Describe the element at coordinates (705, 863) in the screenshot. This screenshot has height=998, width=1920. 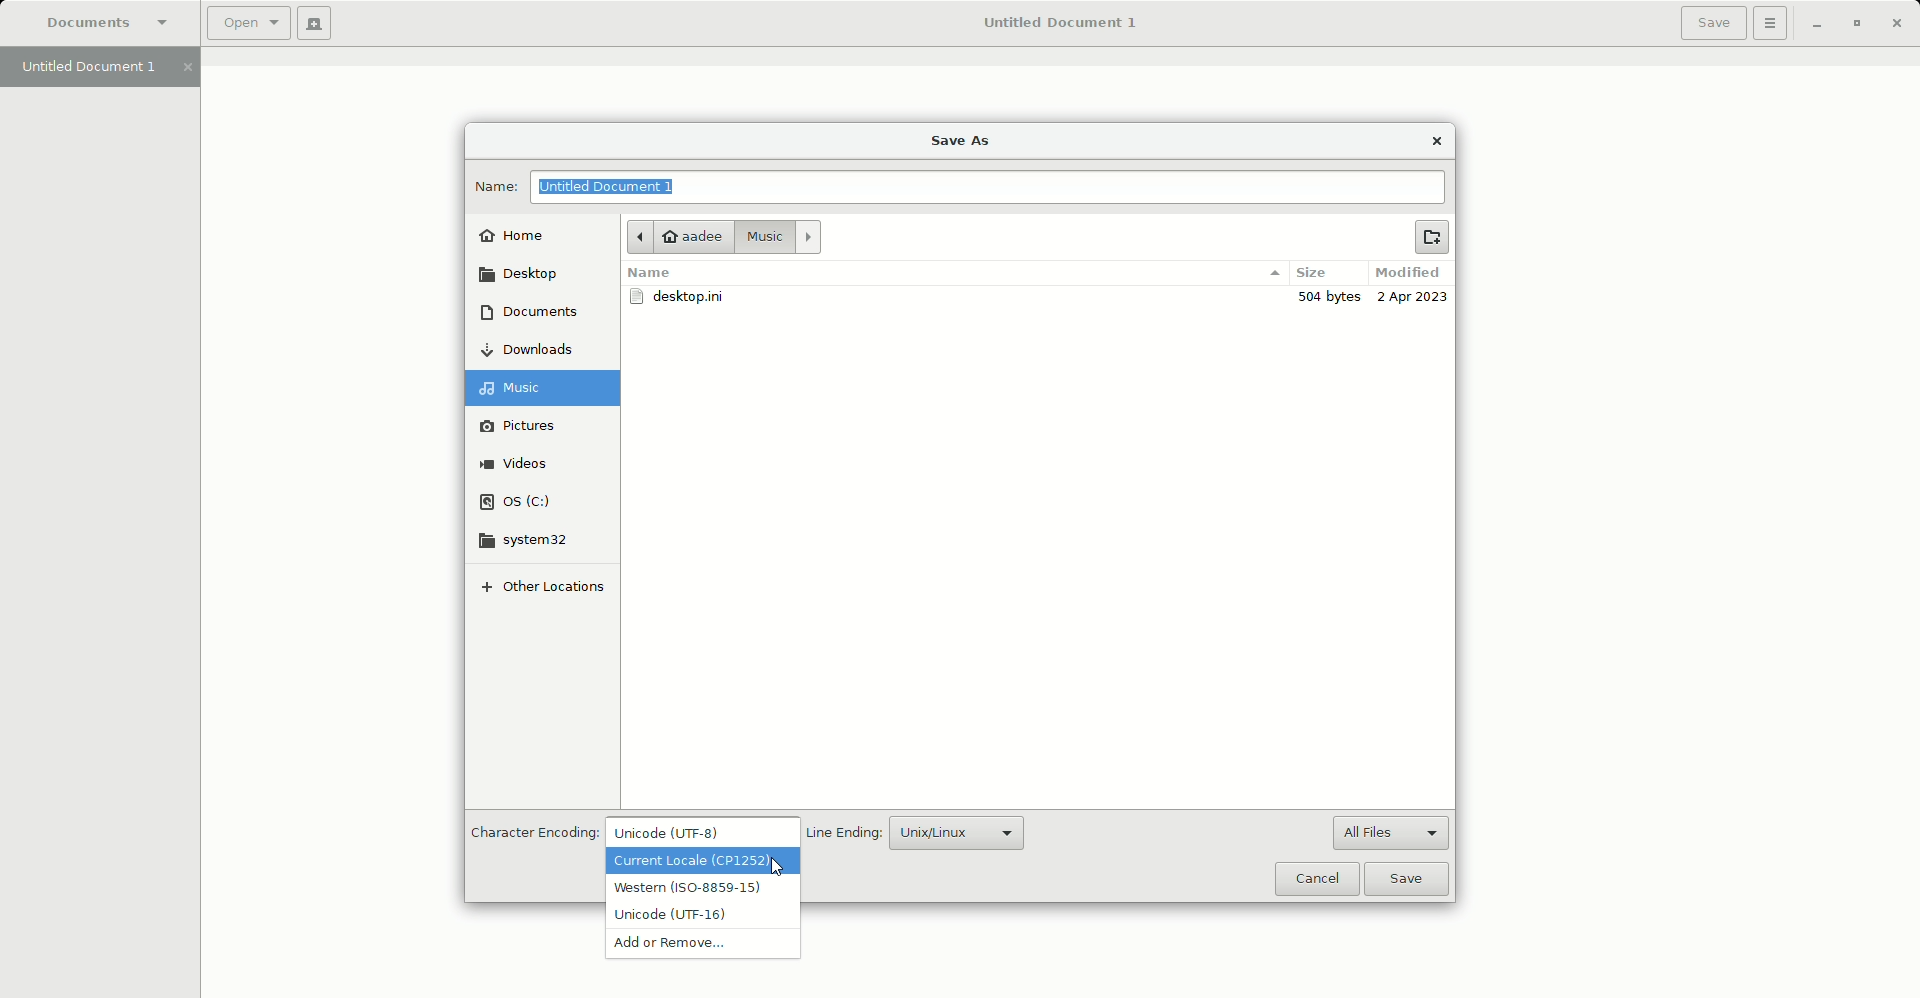
I see `Current Locale` at that location.